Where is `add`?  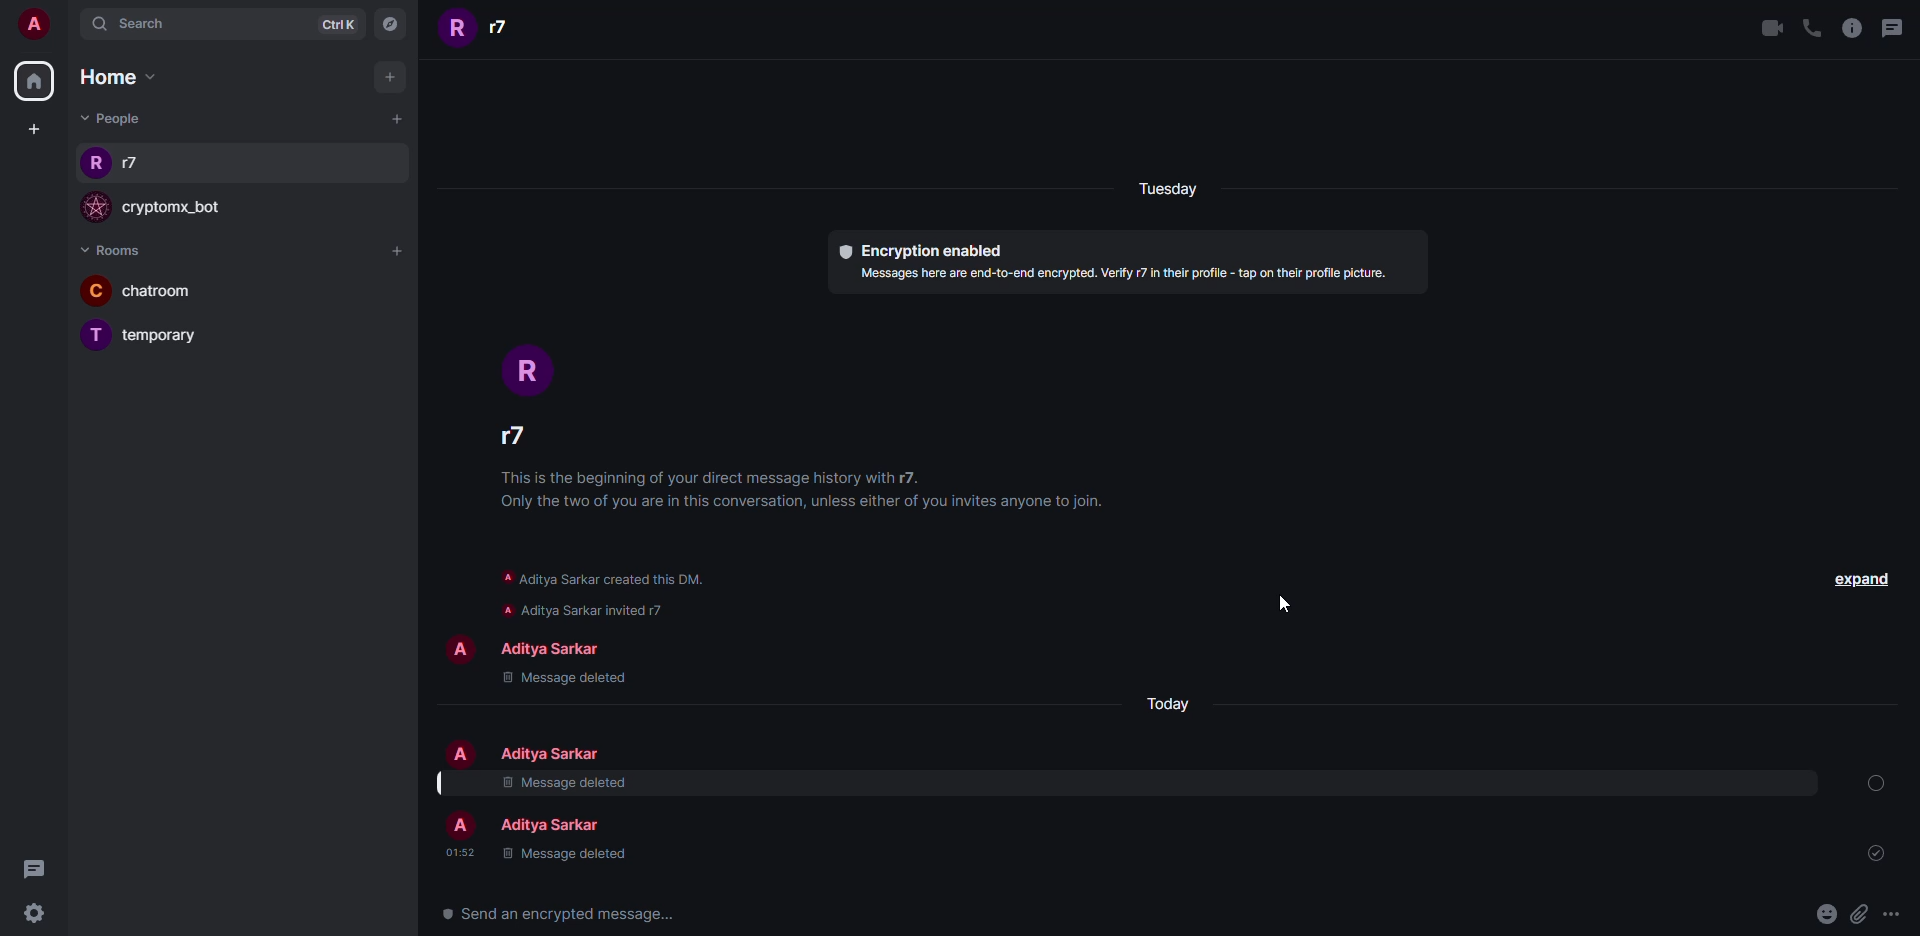 add is located at coordinates (396, 250).